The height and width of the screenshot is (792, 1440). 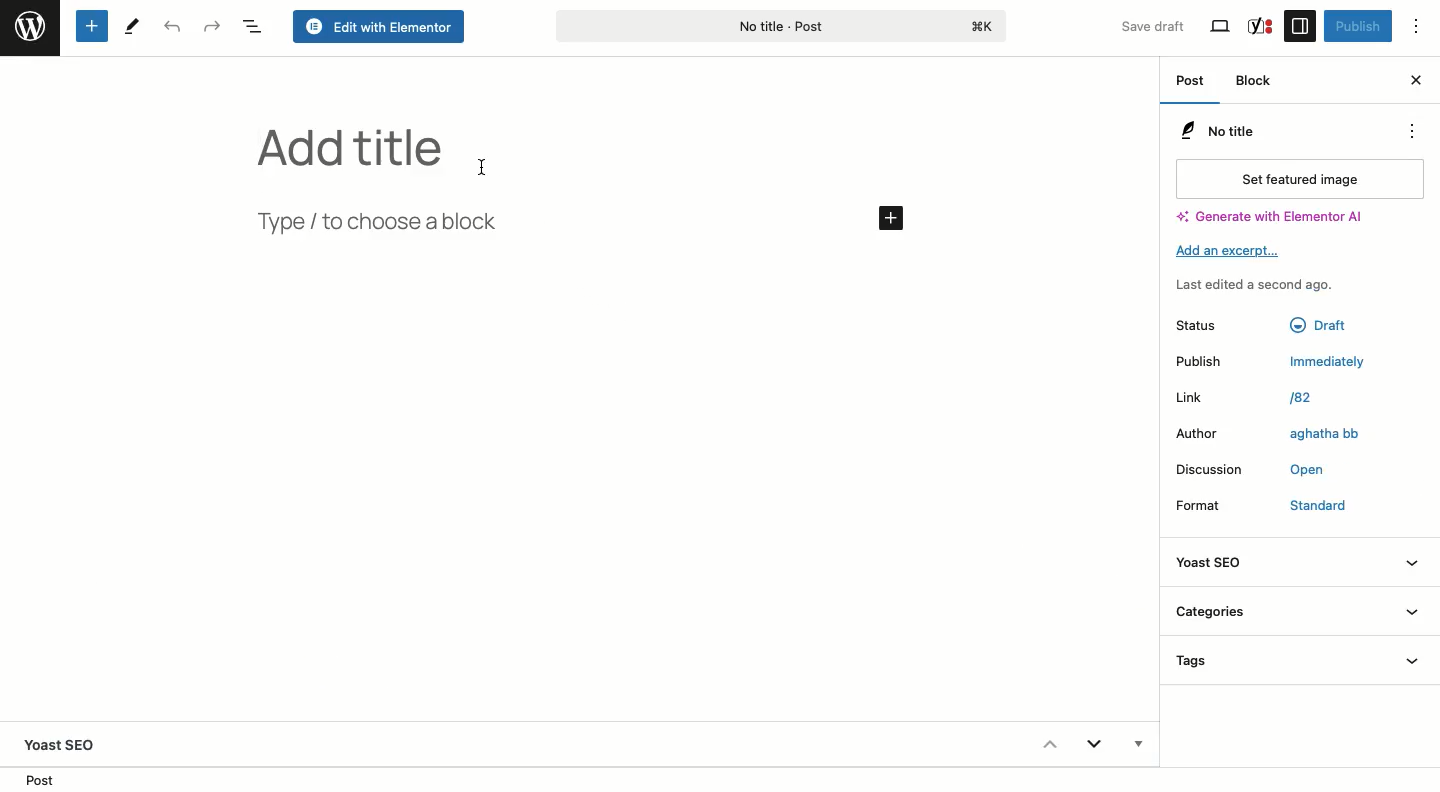 What do you see at coordinates (1314, 325) in the screenshot?
I see `Draft` at bounding box center [1314, 325].